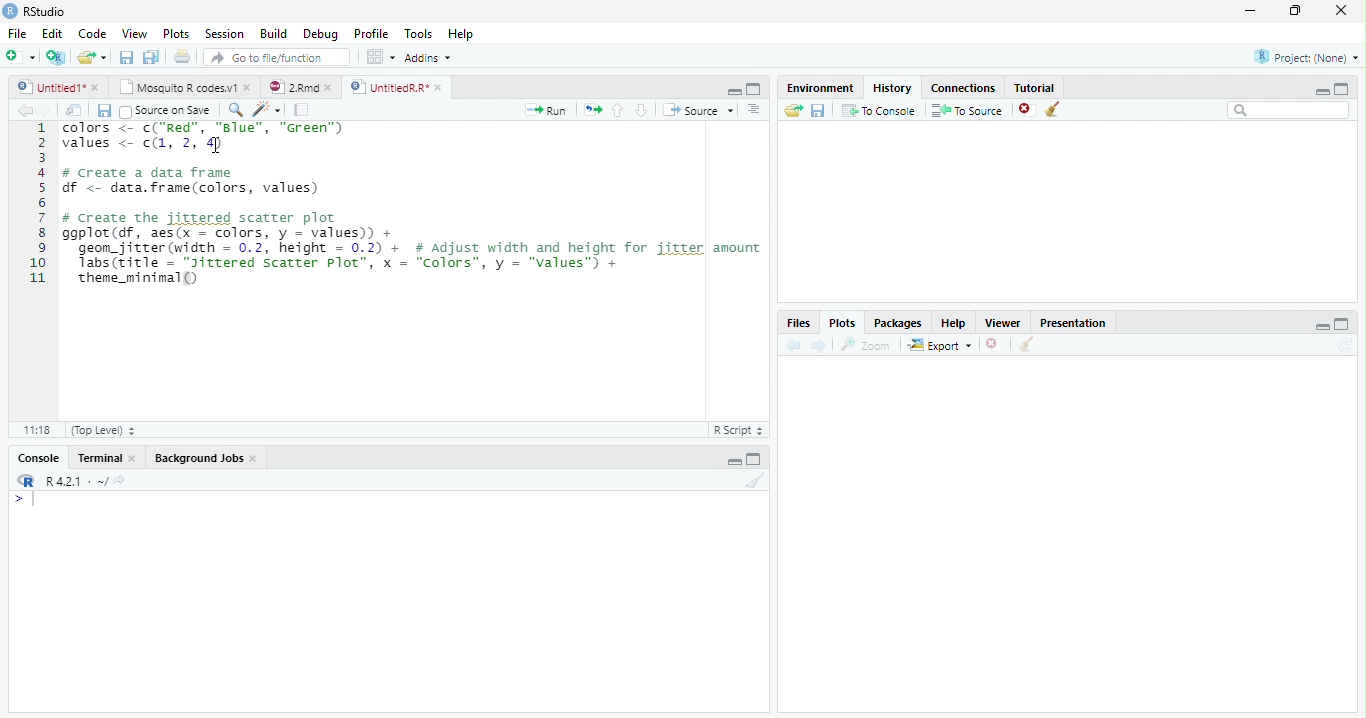  What do you see at coordinates (413, 206) in the screenshot?
I see `colars <- c( Wad’, Wiles", "Wwem’)

values < c(1, 2, 4)

# Create a data frame

df <- data. frame(colors, values)

# Create the jitrered scatter plot

ggplot(df, aes(x = colors, y = values) +
geom_jitter (width = 0.2, height = 0.2) + # Adjust width and height for jitter amount
Tabs(ritle = "Jittered scatter plot”, x = “colors”, y = values") +
theme_minimal()` at bounding box center [413, 206].